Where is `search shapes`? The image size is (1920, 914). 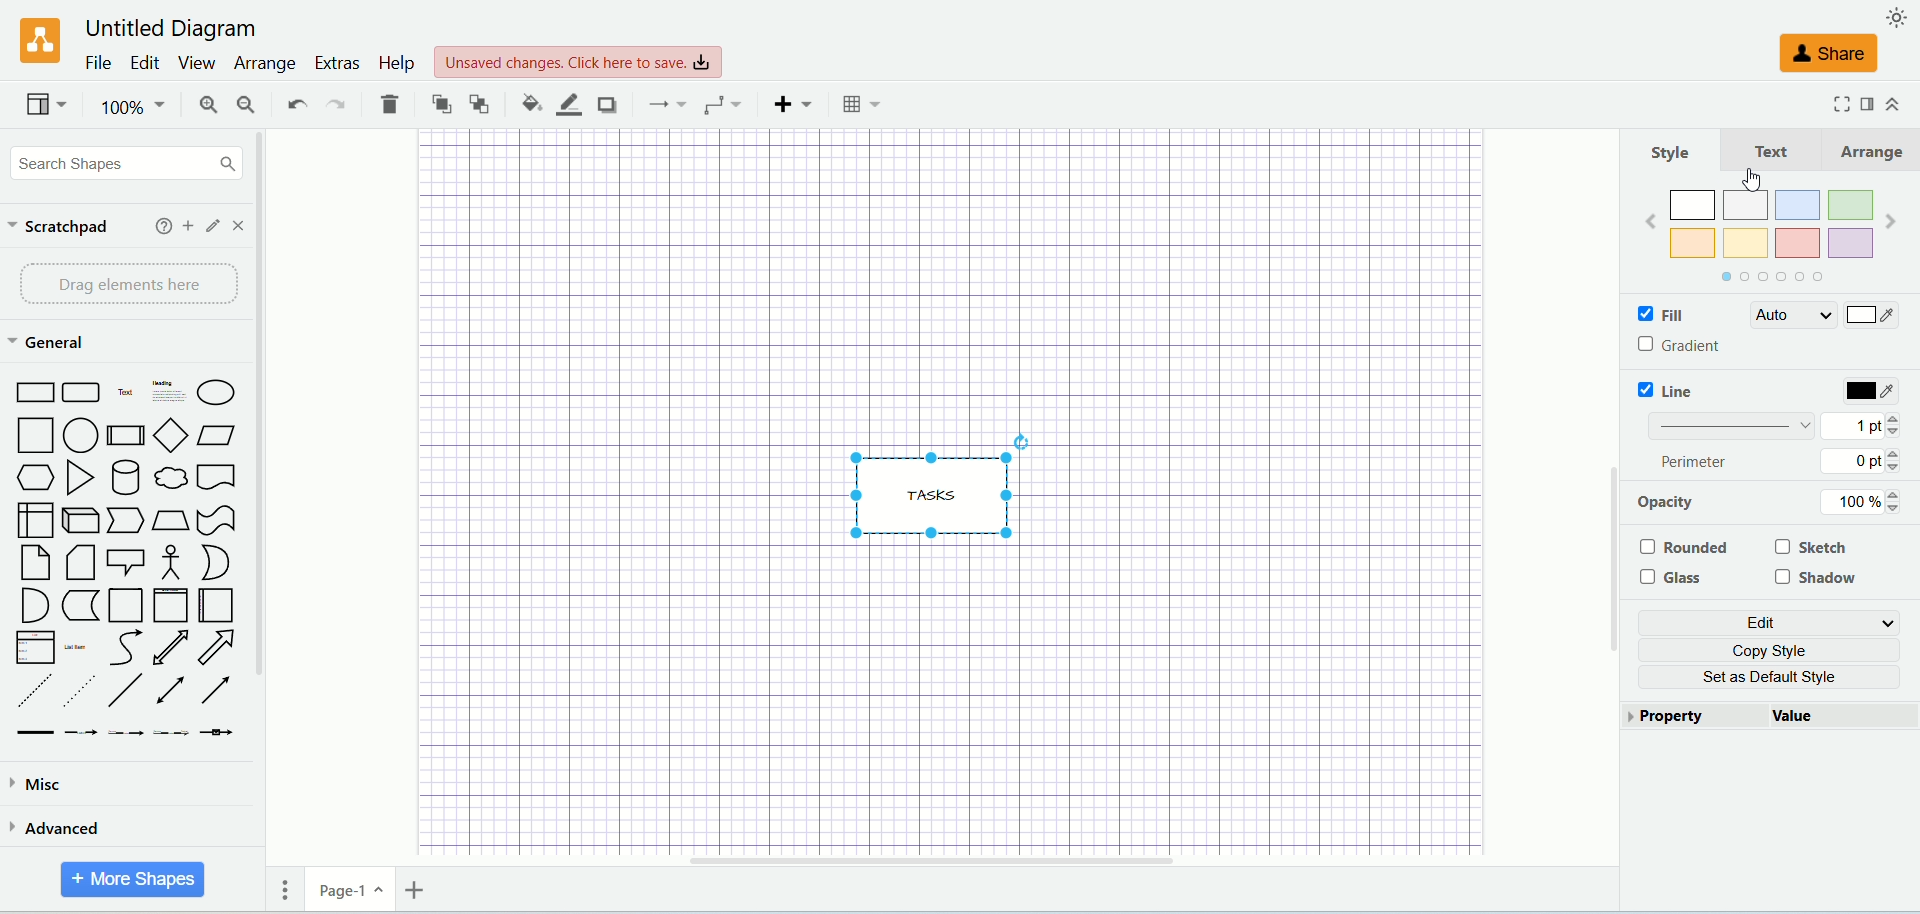 search shapes is located at coordinates (122, 162).